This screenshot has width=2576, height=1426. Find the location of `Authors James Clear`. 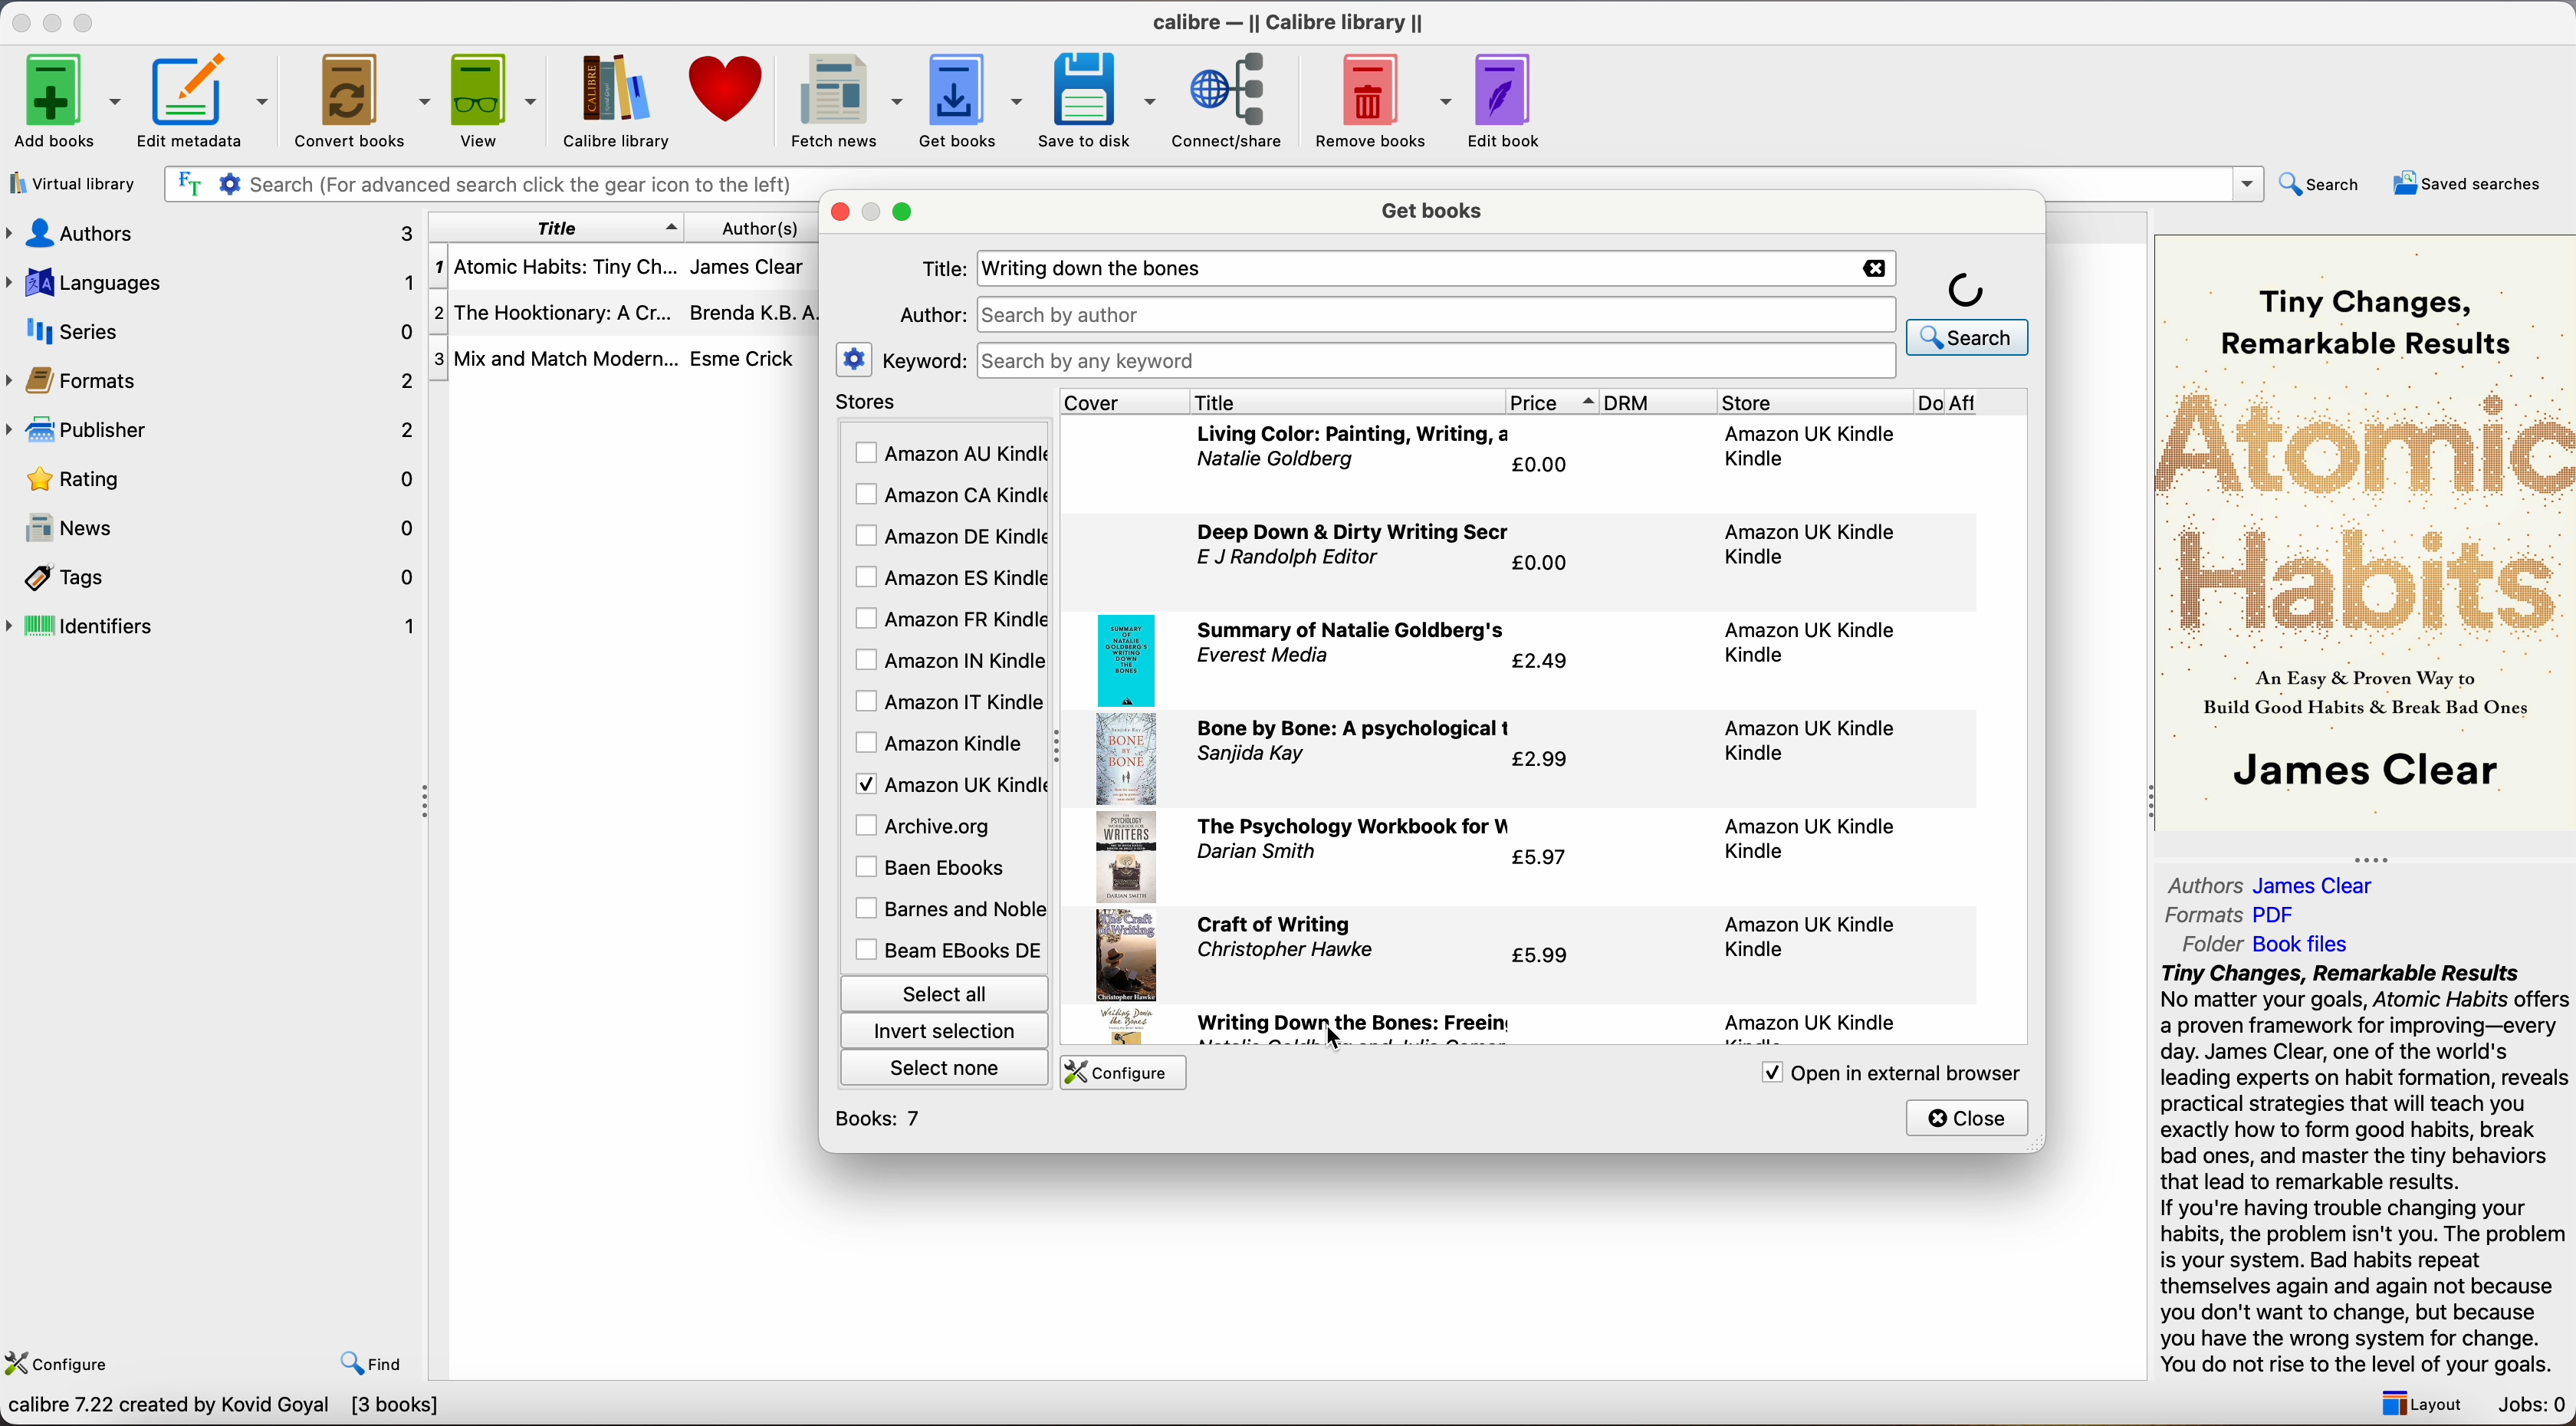

Authors James Clear is located at coordinates (2272, 886).